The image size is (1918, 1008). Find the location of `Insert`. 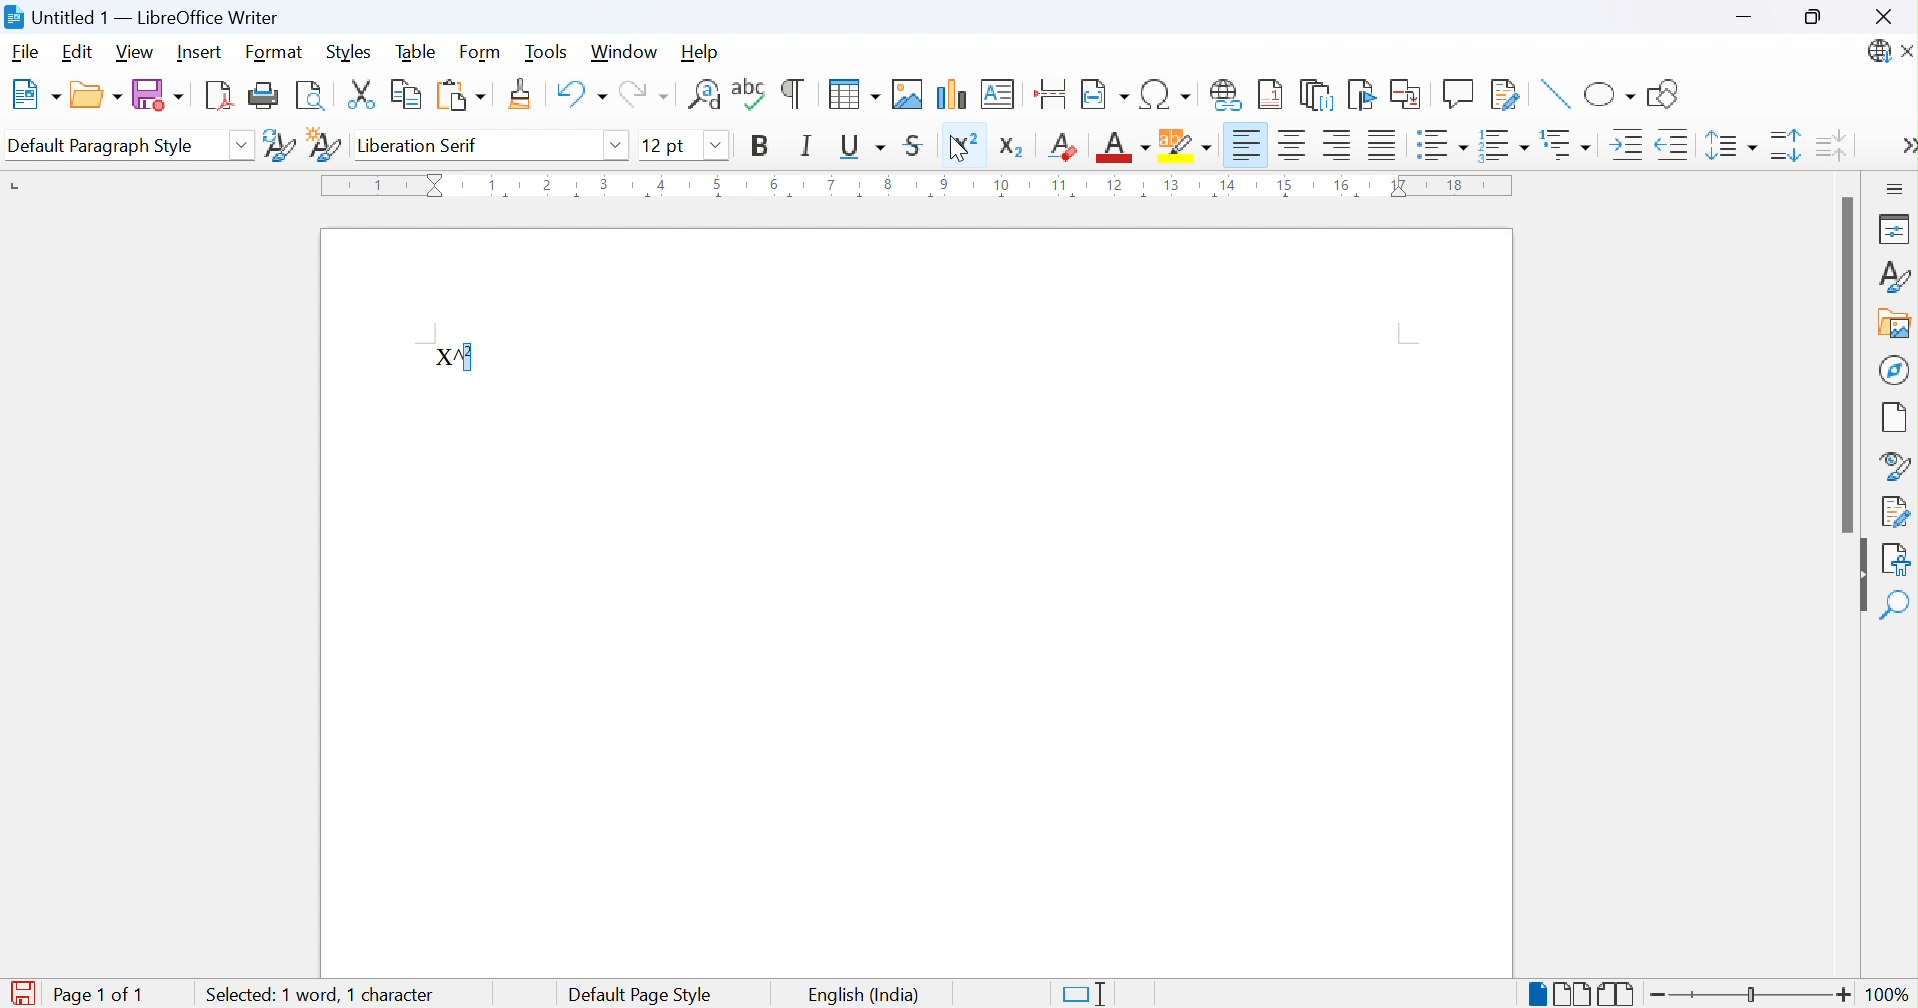

Insert is located at coordinates (199, 50).